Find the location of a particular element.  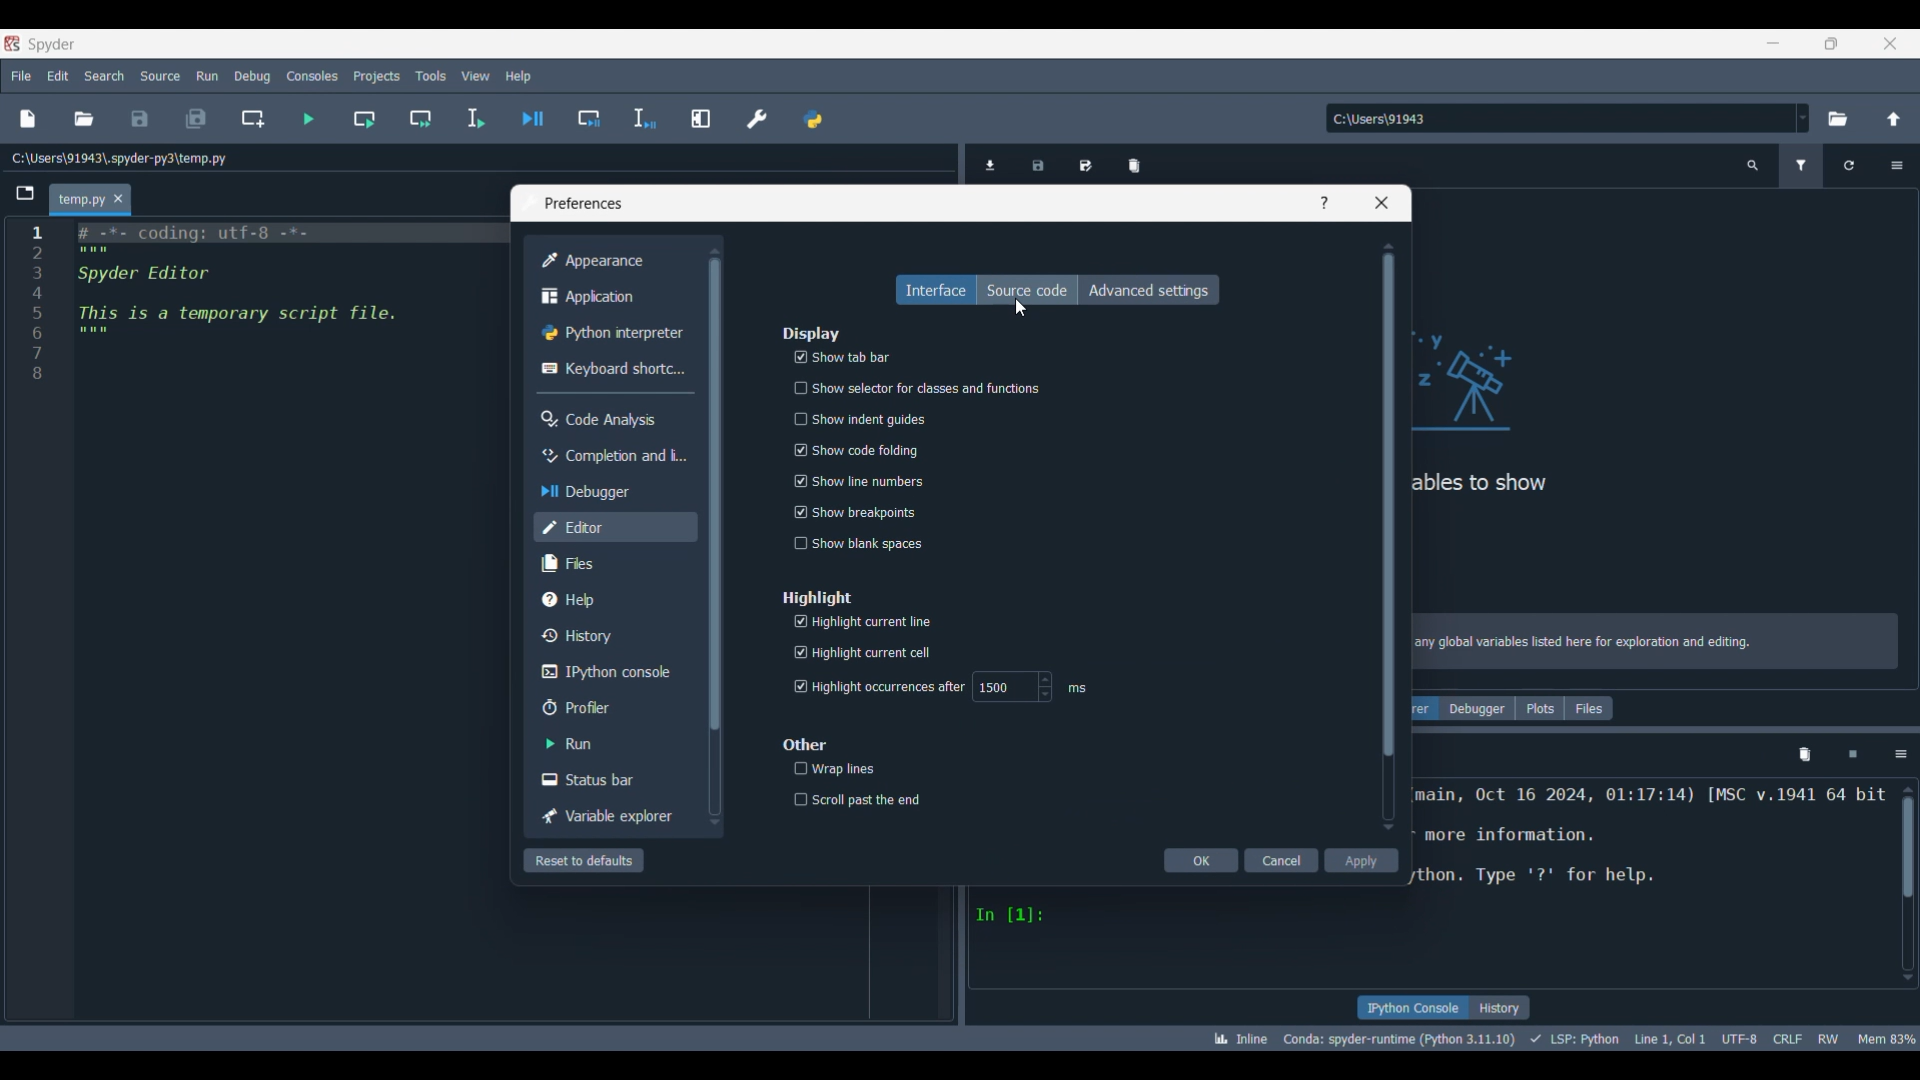

Show interface in a smaller tab is located at coordinates (1831, 43).